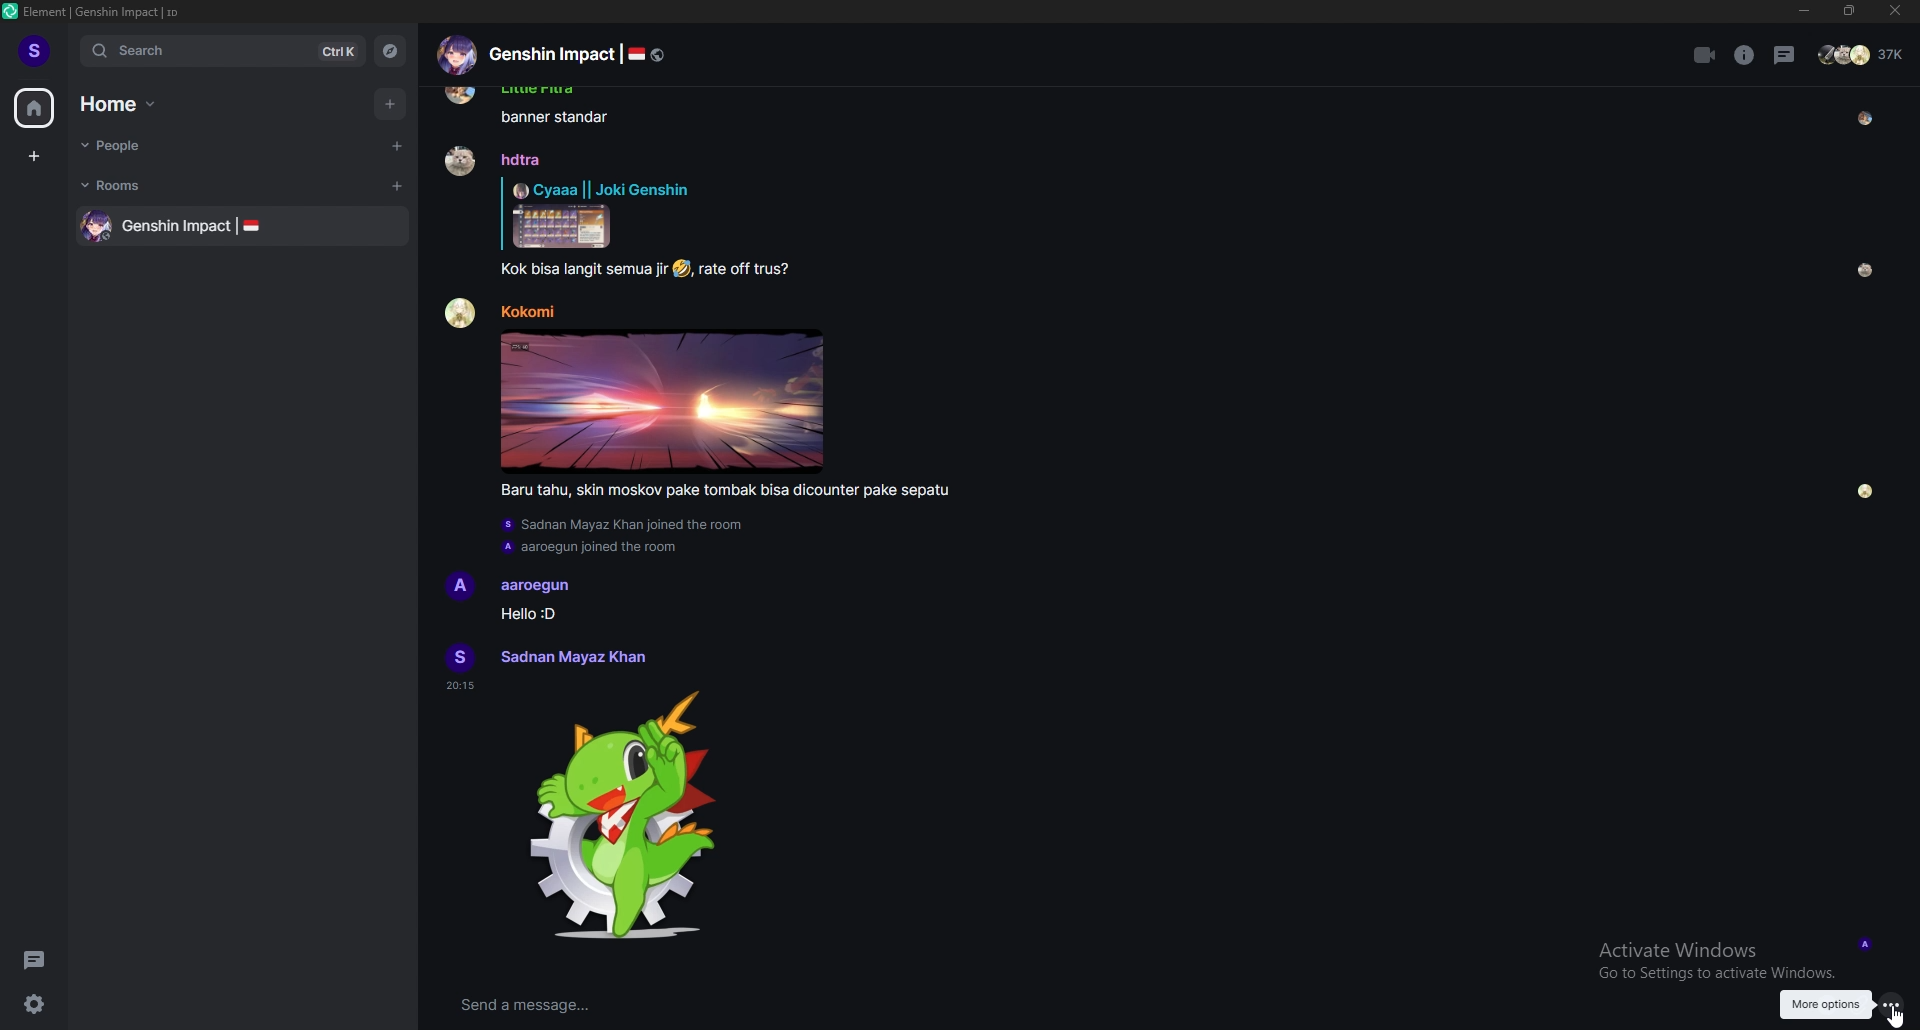 Image resolution: width=1920 pixels, height=1030 pixels. What do you see at coordinates (103, 11) in the screenshot?
I see `Element | Genshin Impact | ID` at bounding box center [103, 11].